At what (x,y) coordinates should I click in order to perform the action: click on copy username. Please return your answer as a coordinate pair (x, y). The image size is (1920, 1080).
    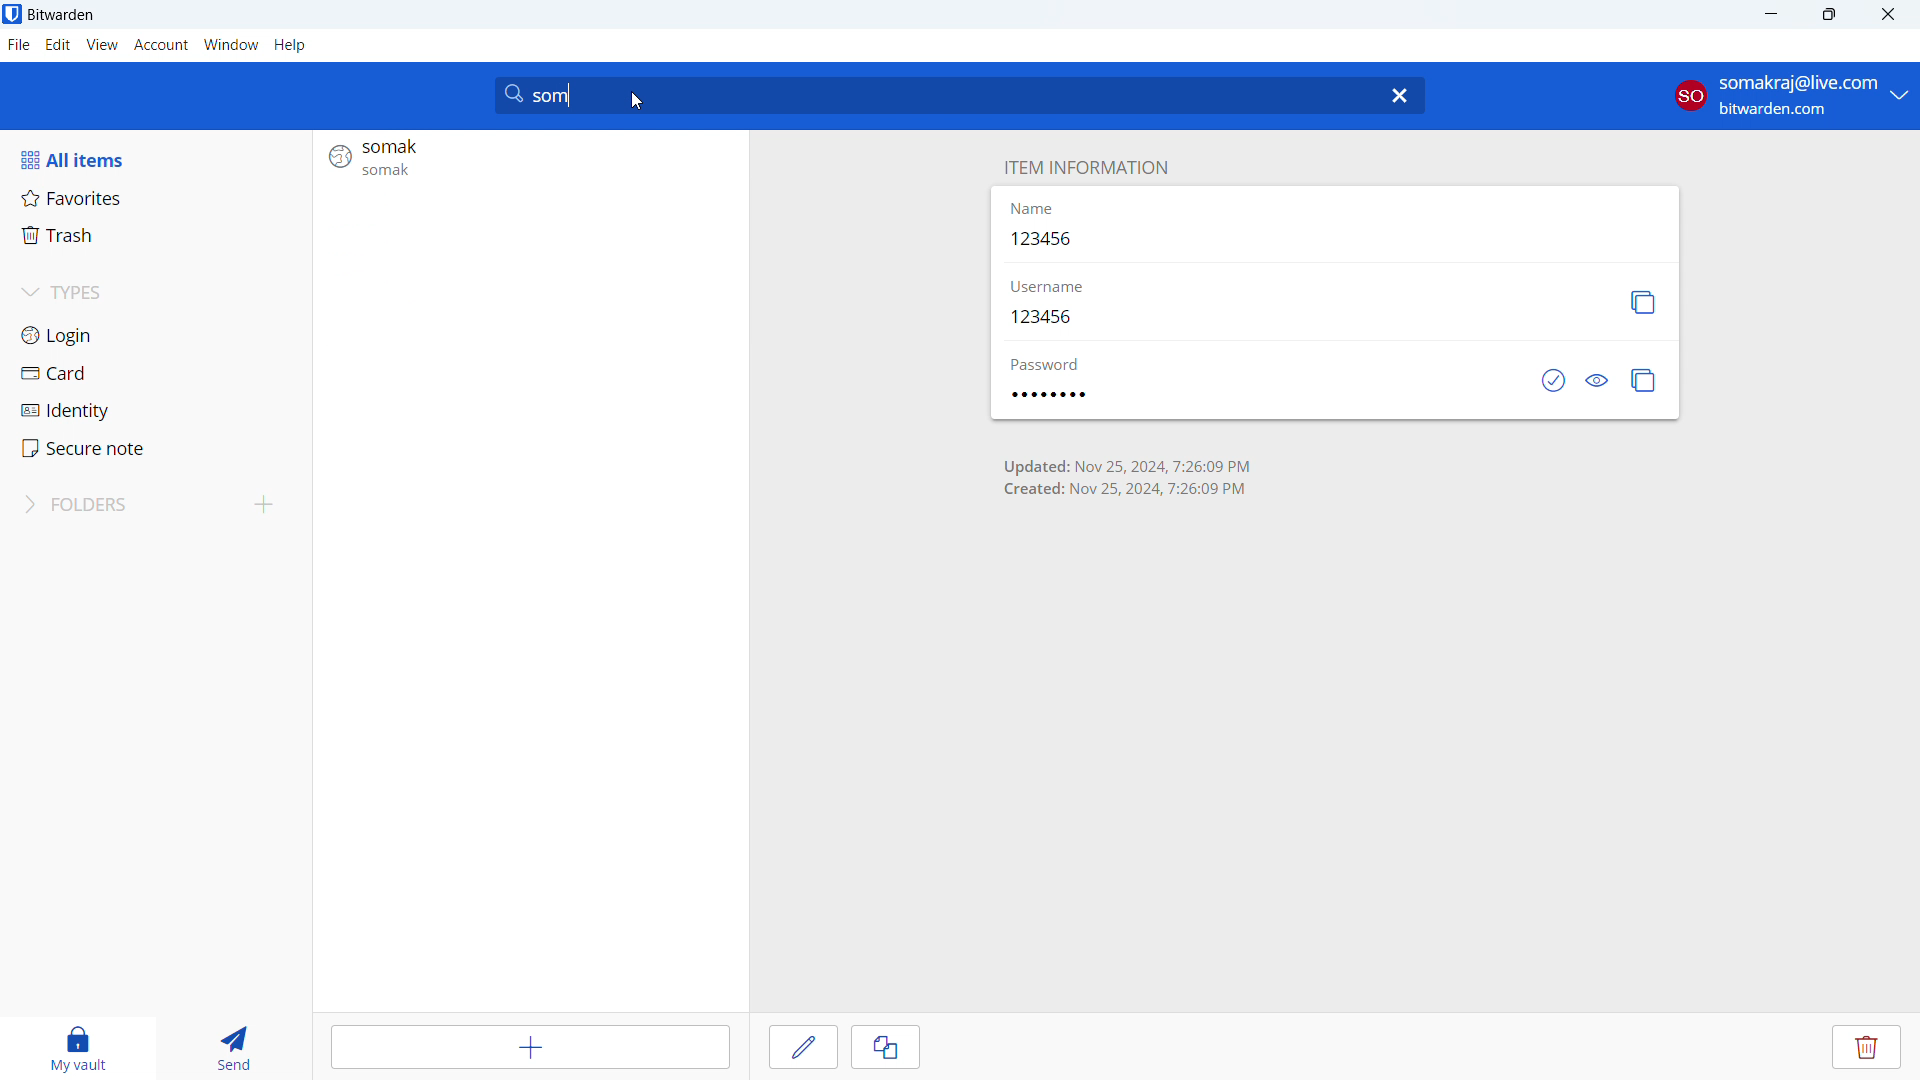
    Looking at the image, I should click on (1642, 303).